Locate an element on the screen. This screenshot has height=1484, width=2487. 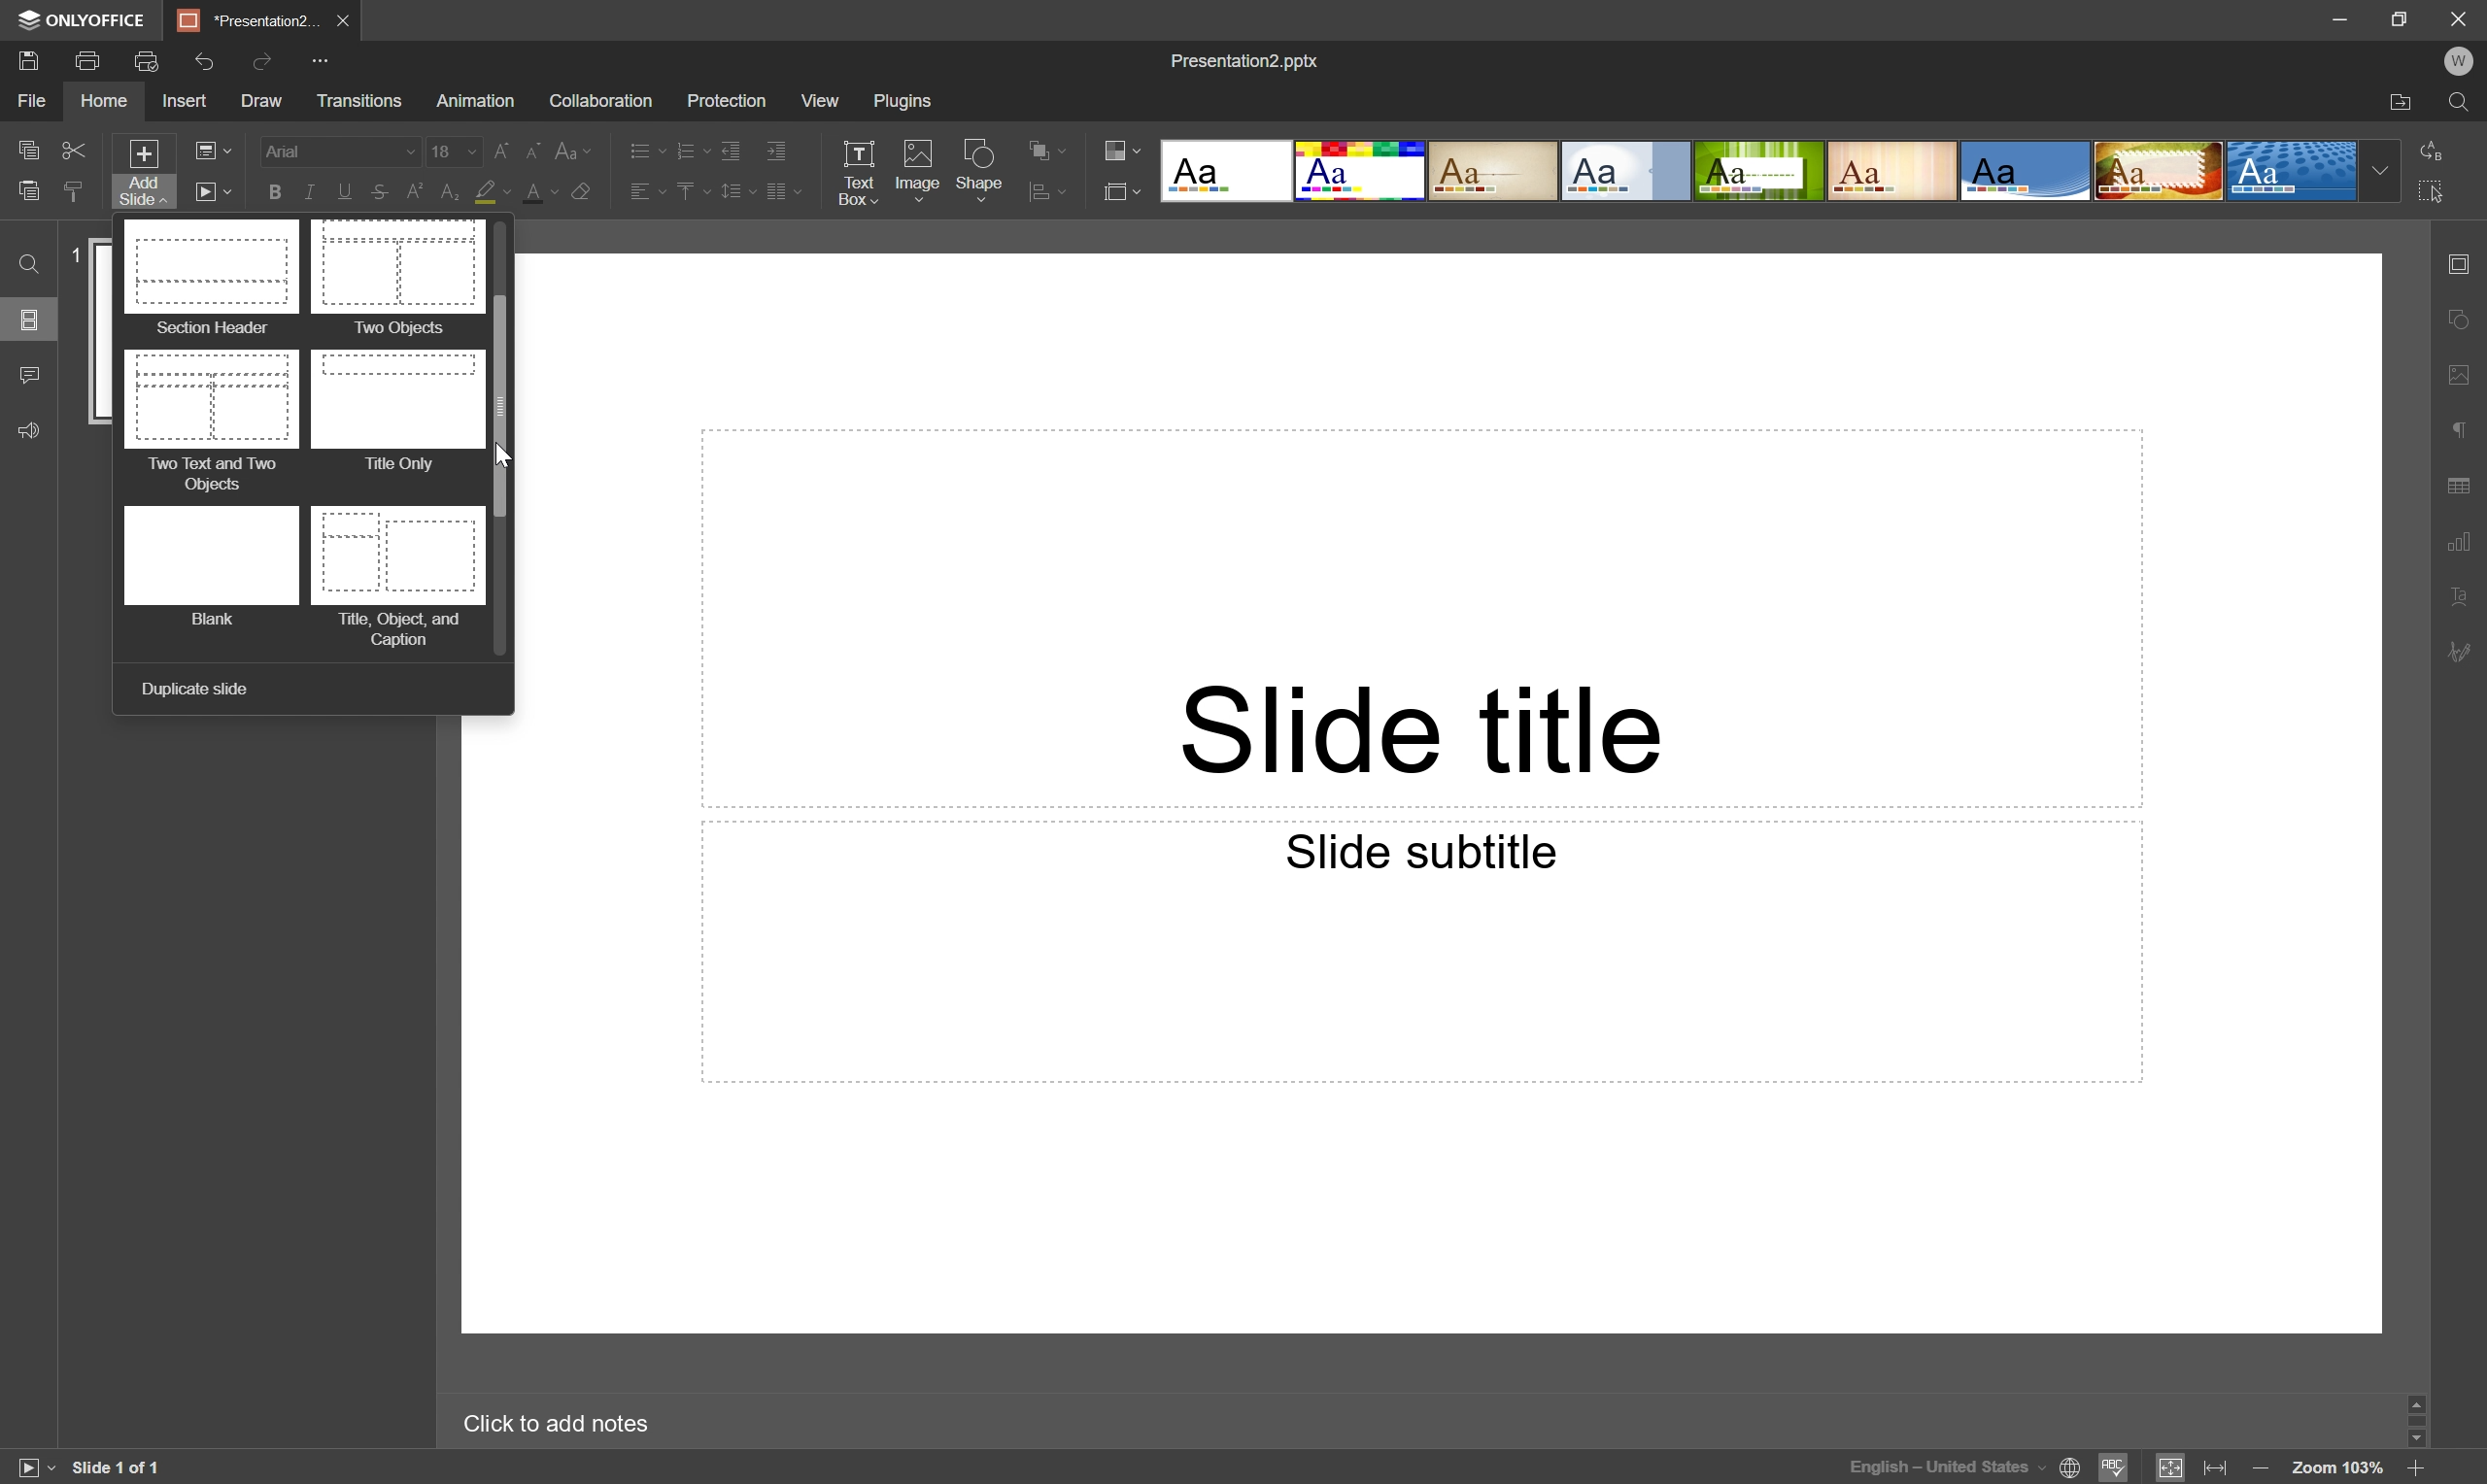
Decrease indent is located at coordinates (732, 144).